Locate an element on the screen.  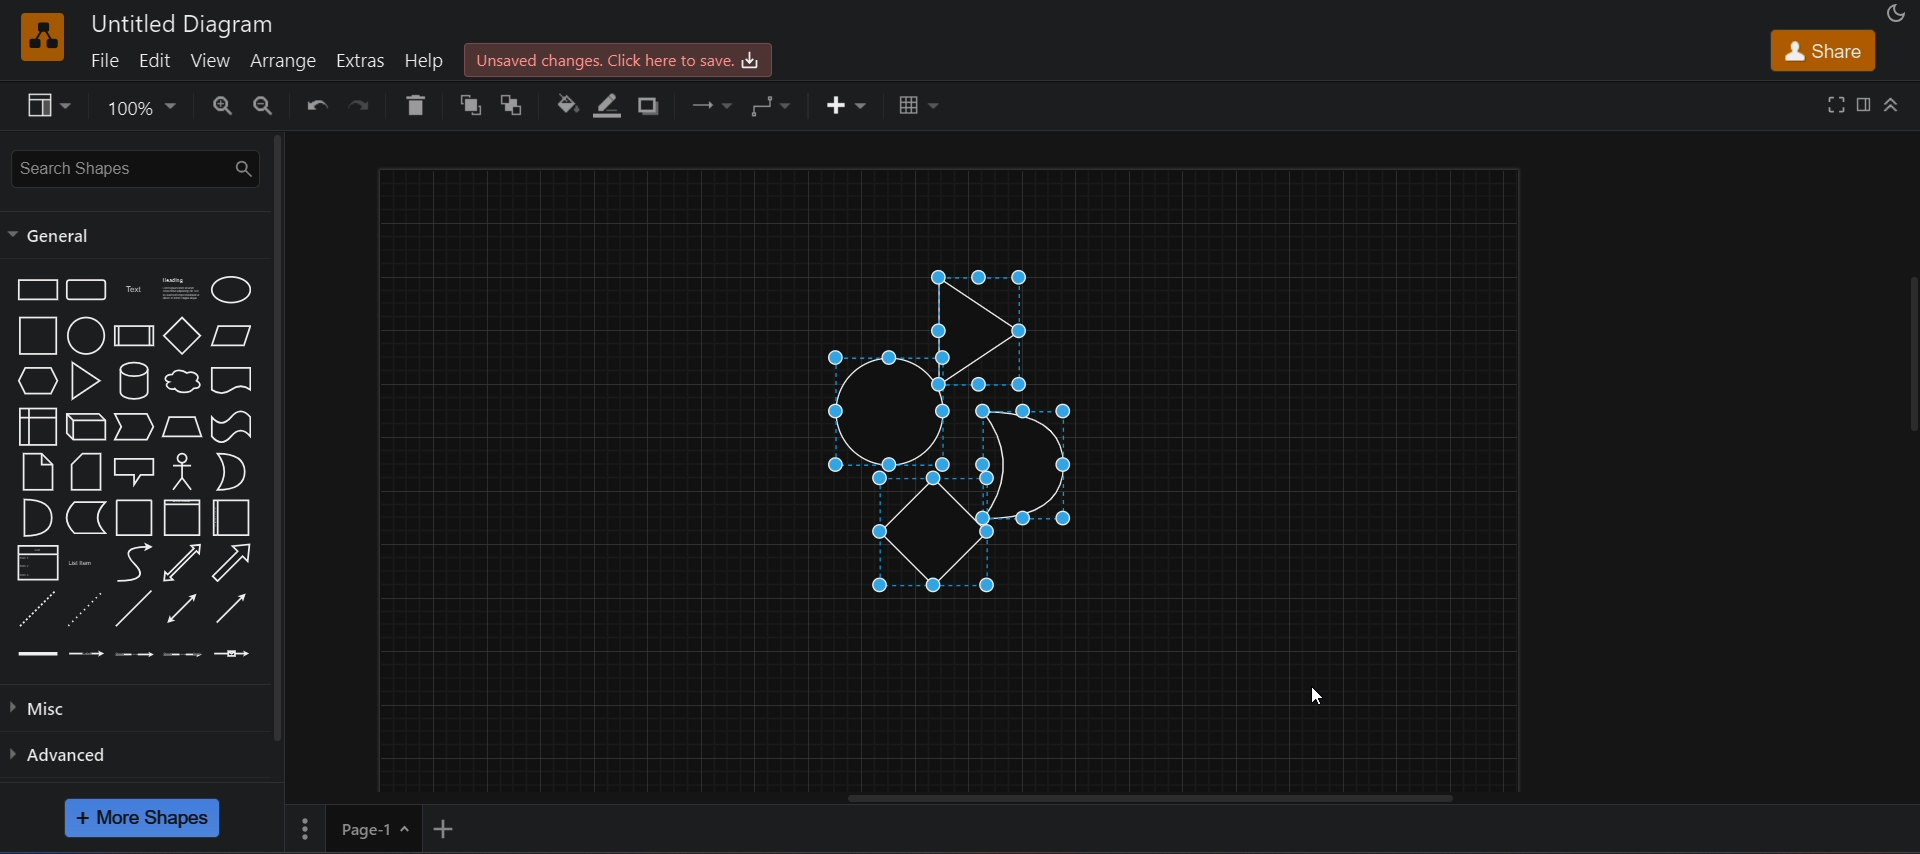
arrange is located at coordinates (286, 60).